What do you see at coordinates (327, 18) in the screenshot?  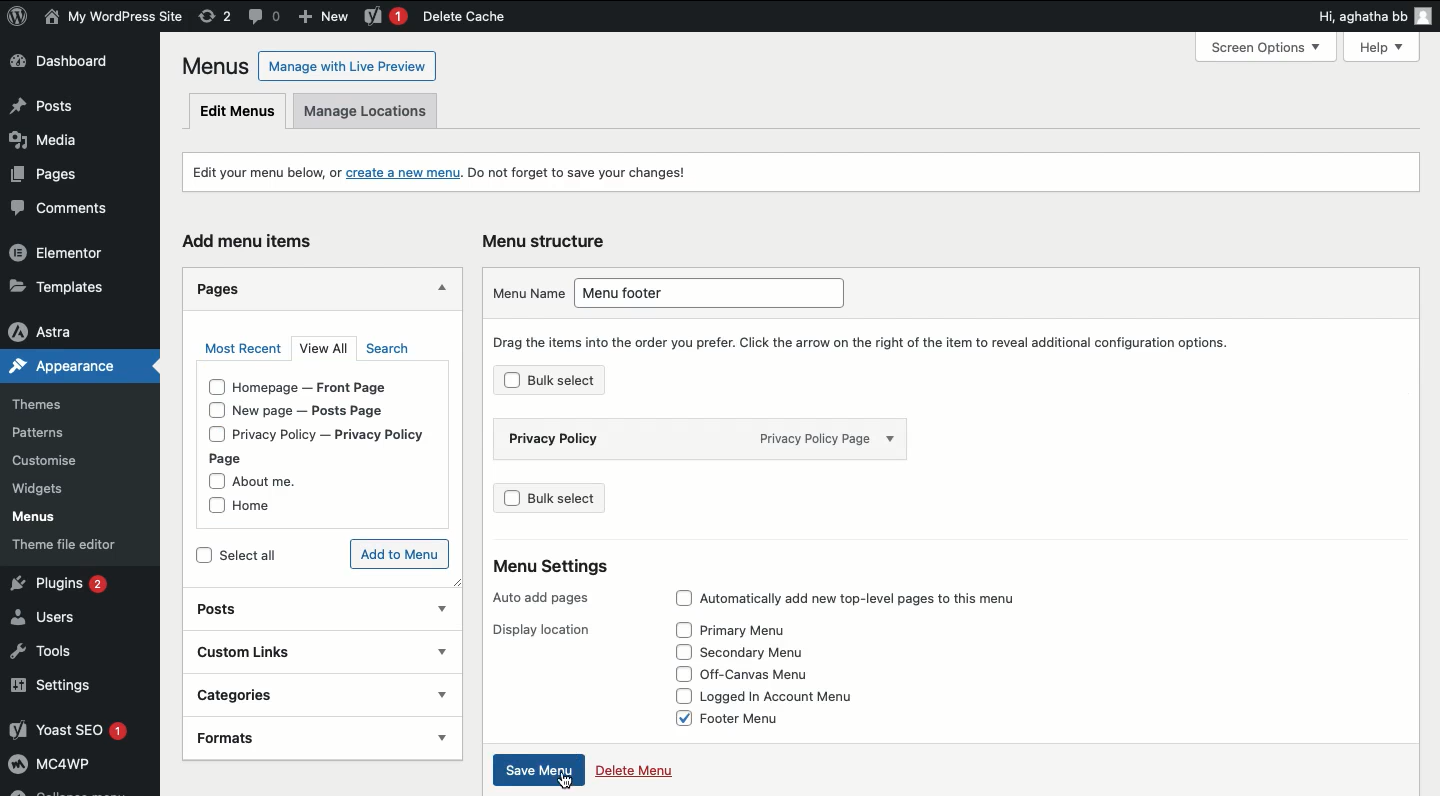 I see `New` at bounding box center [327, 18].